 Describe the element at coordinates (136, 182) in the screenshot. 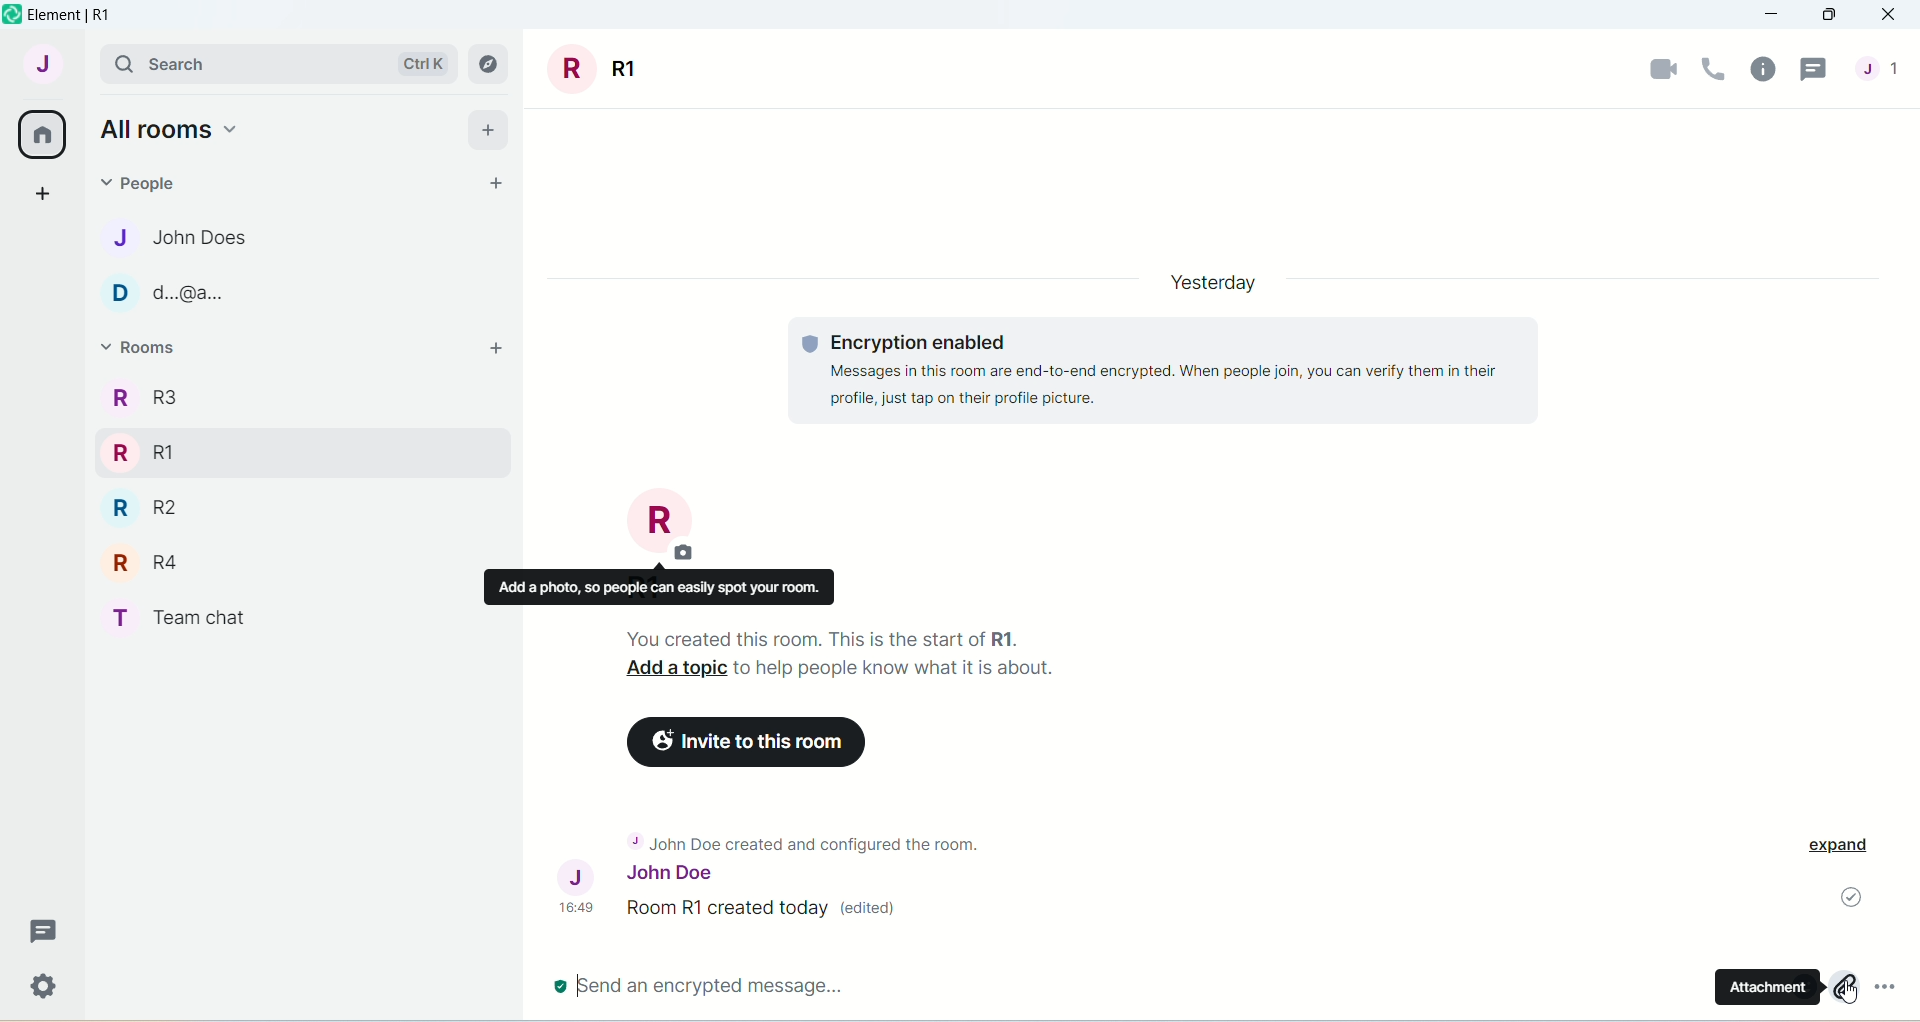

I see `people` at that location.